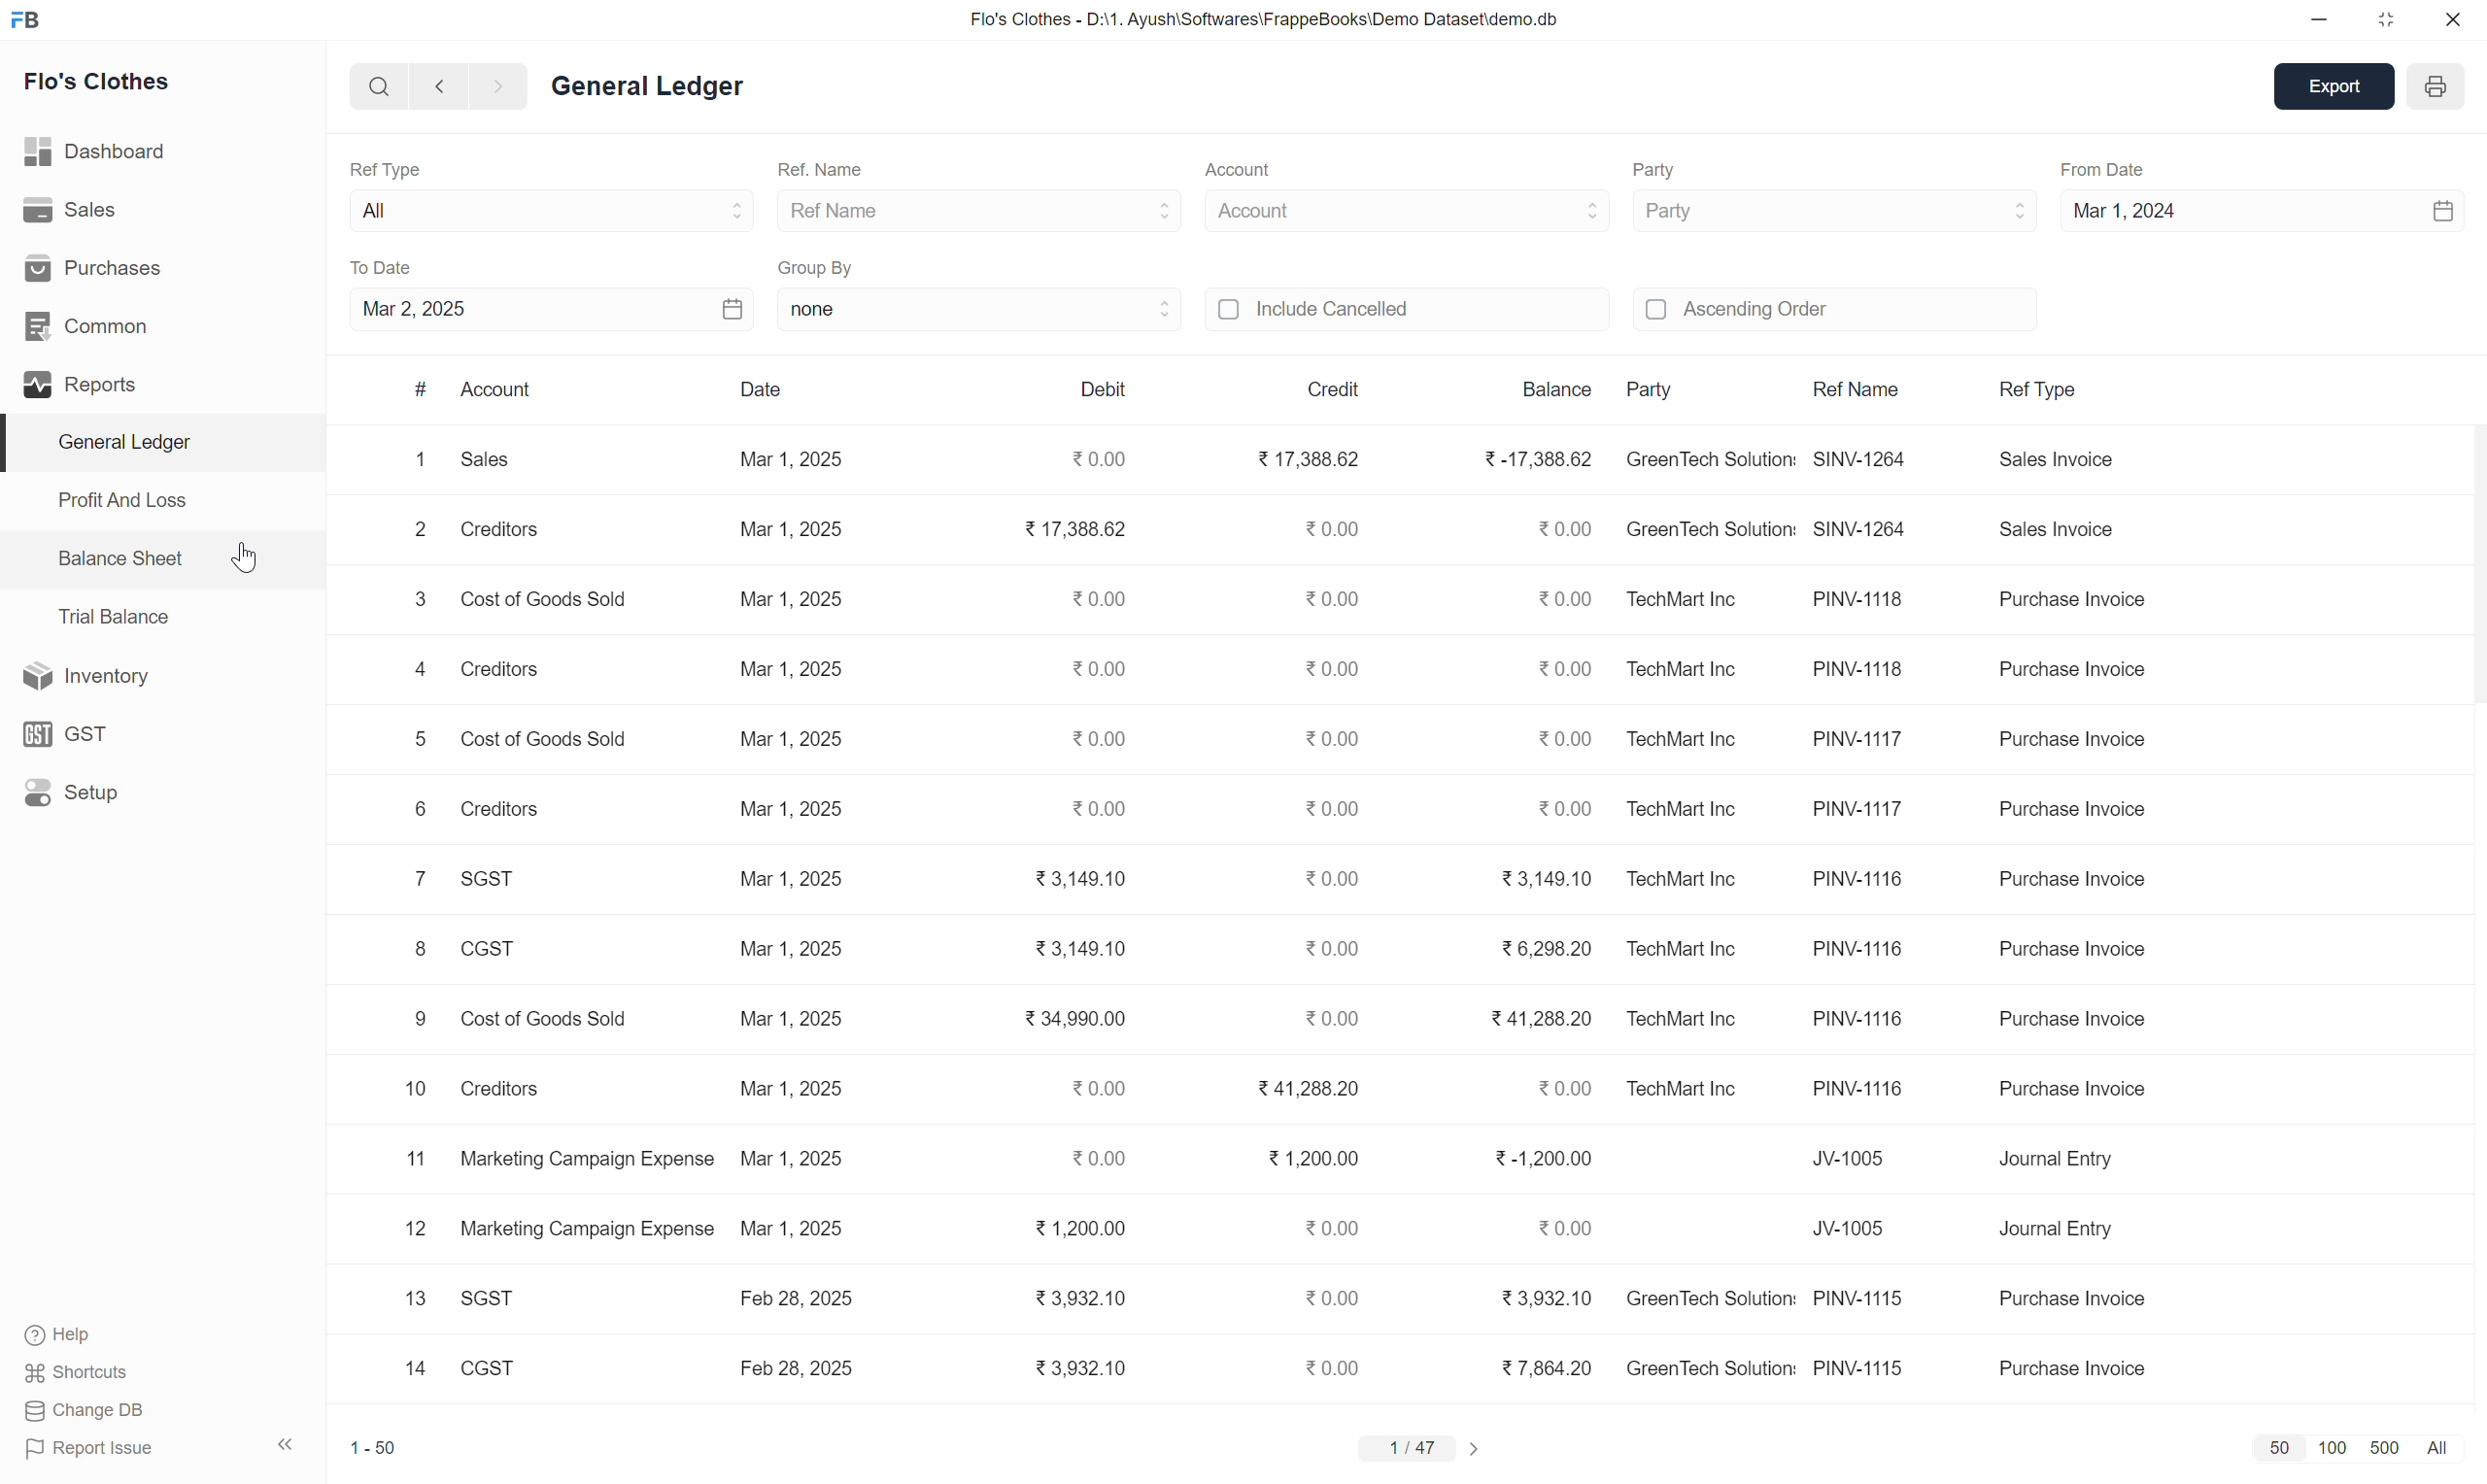 The width and height of the screenshot is (2487, 1484). I want to click on purchase invoice, so click(2077, 806).